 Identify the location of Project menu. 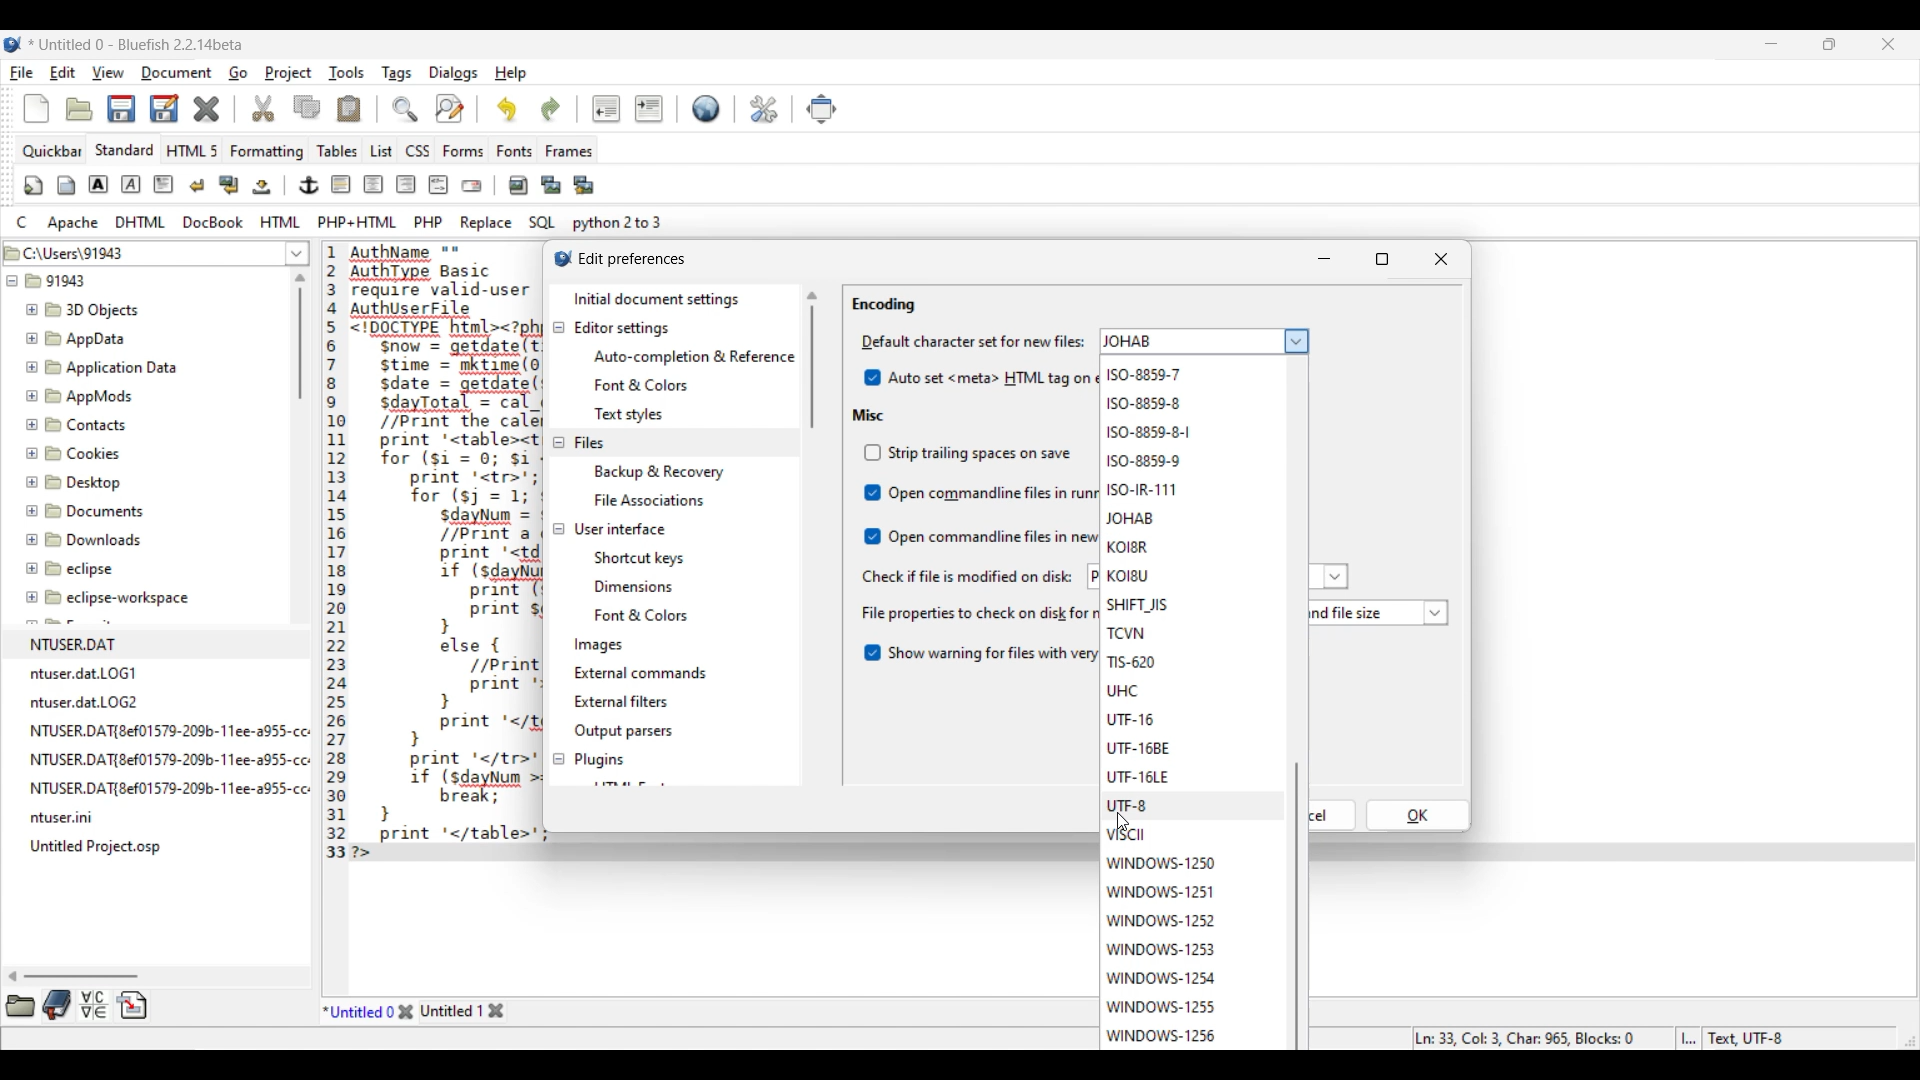
(288, 73).